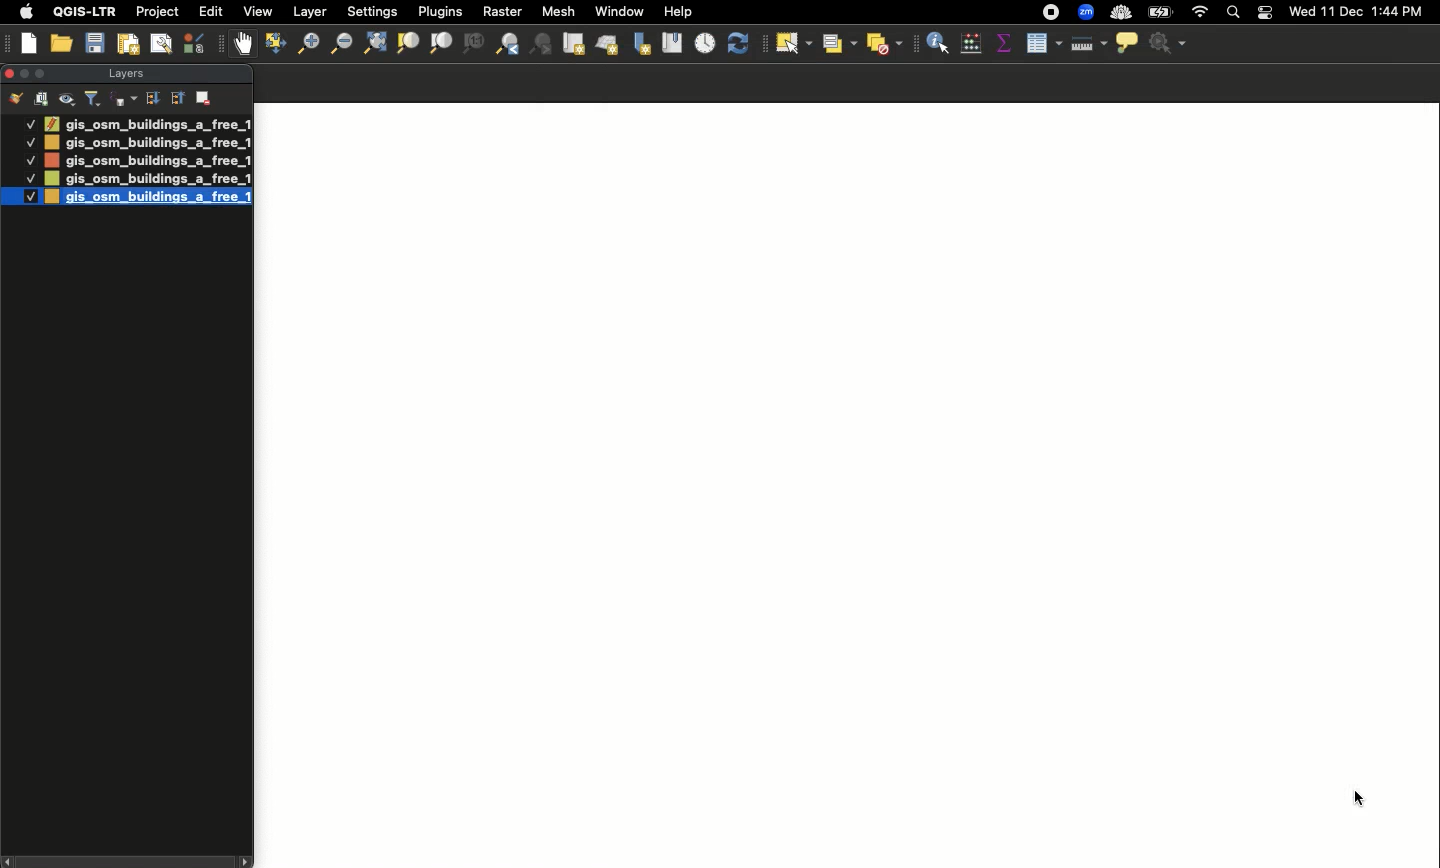 This screenshot has width=1440, height=868. What do you see at coordinates (148, 143) in the screenshot?
I see `gis_osm_buildings_a_free_1` at bounding box center [148, 143].